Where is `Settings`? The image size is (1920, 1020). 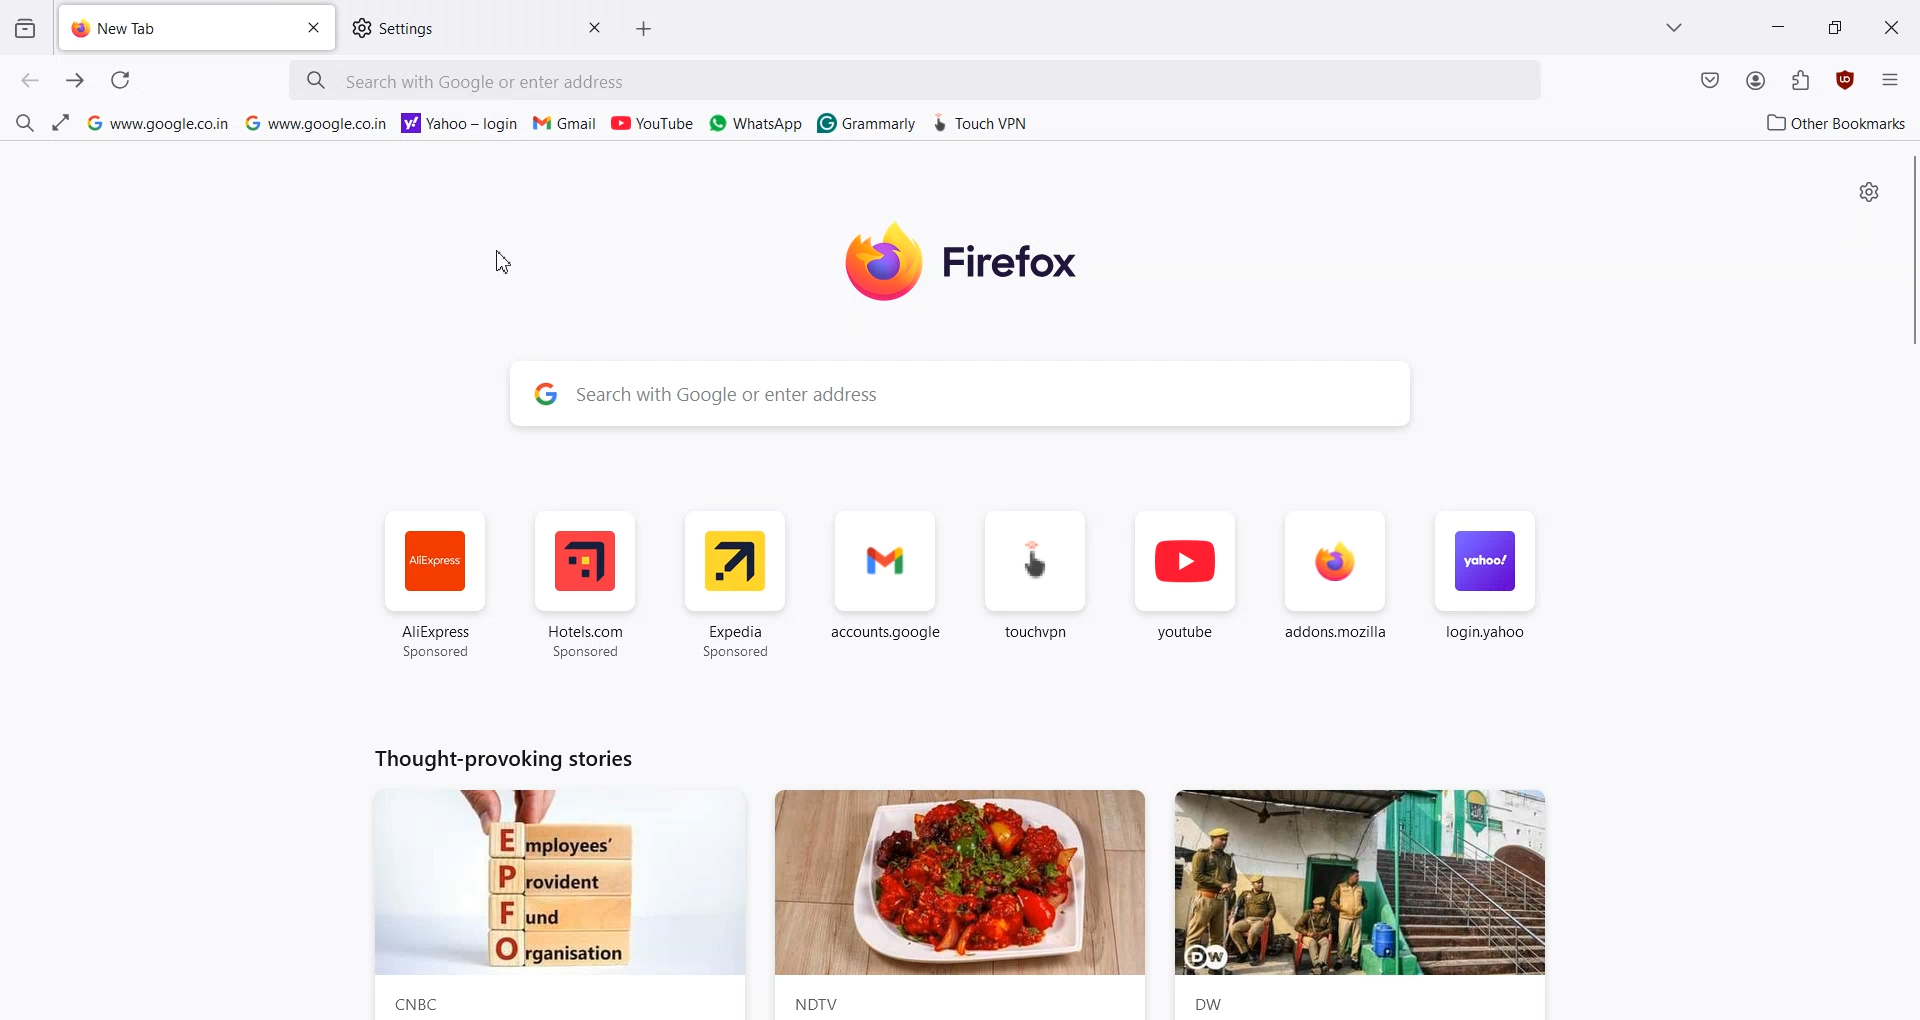 Settings is located at coordinates (456, 29).